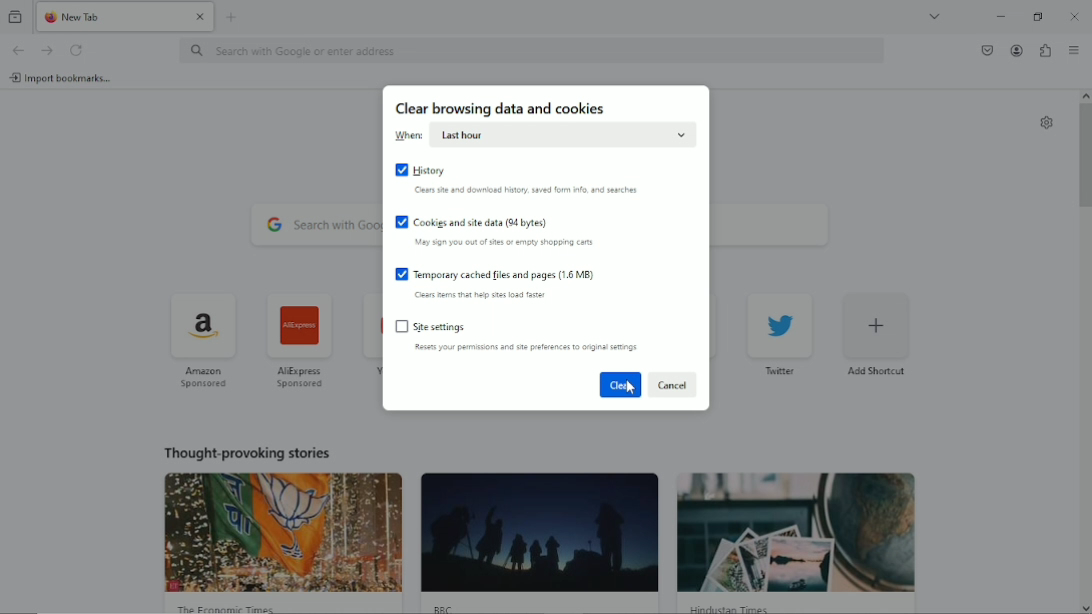  I want to click on Clears site and download history saved form info and searches, so click(528, 191).